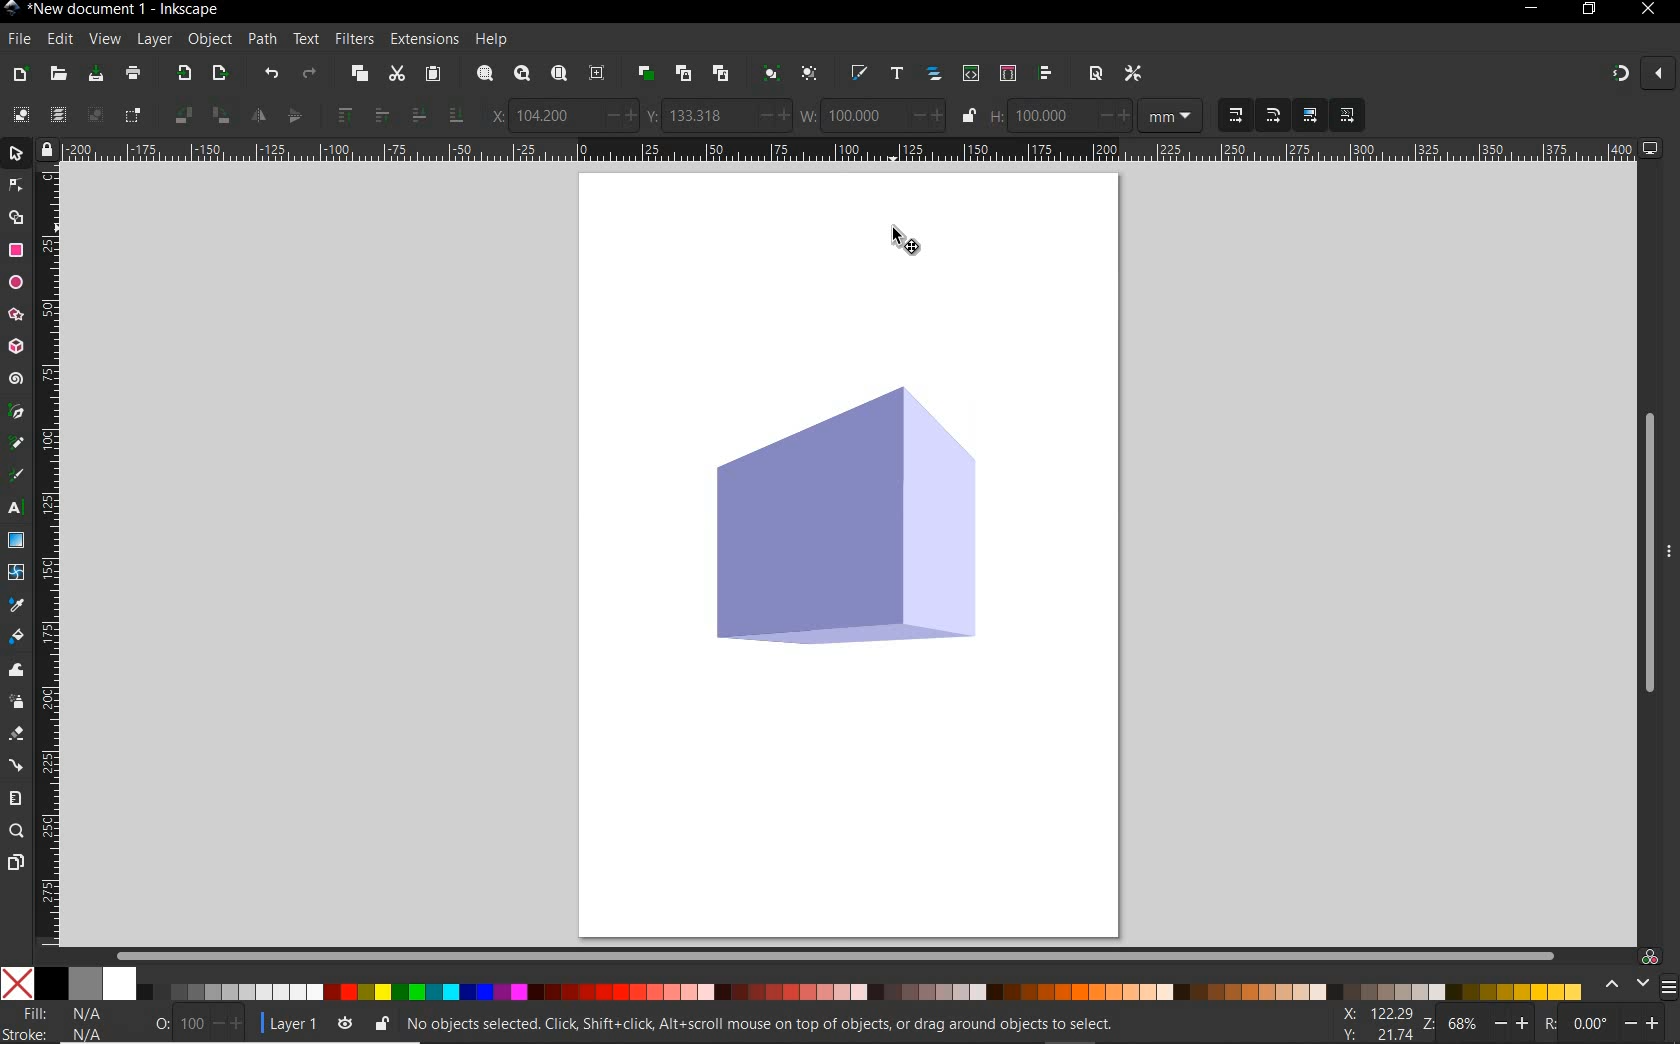 Image resolution: width=1680 pixels, height=1044 pixels. Describe the element at coordinates (1589, 1023) in the screenshot. I see `0` at that location.